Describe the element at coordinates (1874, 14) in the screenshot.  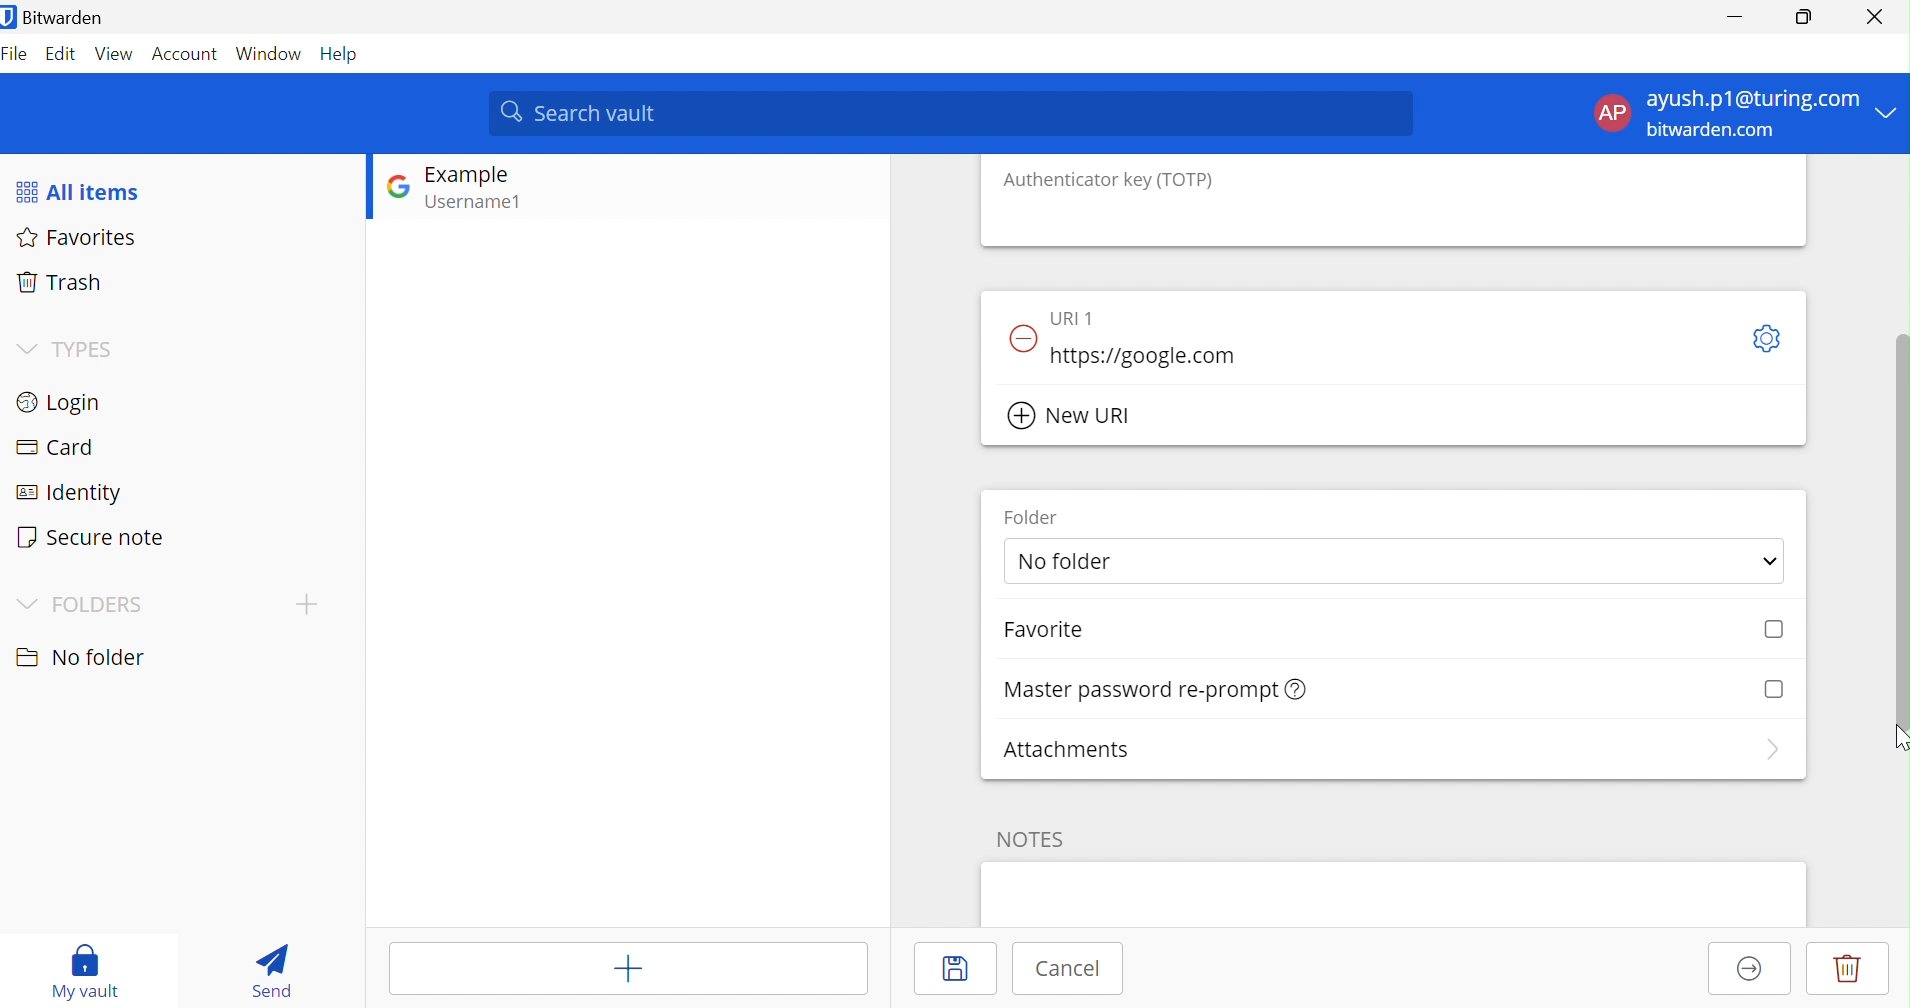
I see `Close` at that location.